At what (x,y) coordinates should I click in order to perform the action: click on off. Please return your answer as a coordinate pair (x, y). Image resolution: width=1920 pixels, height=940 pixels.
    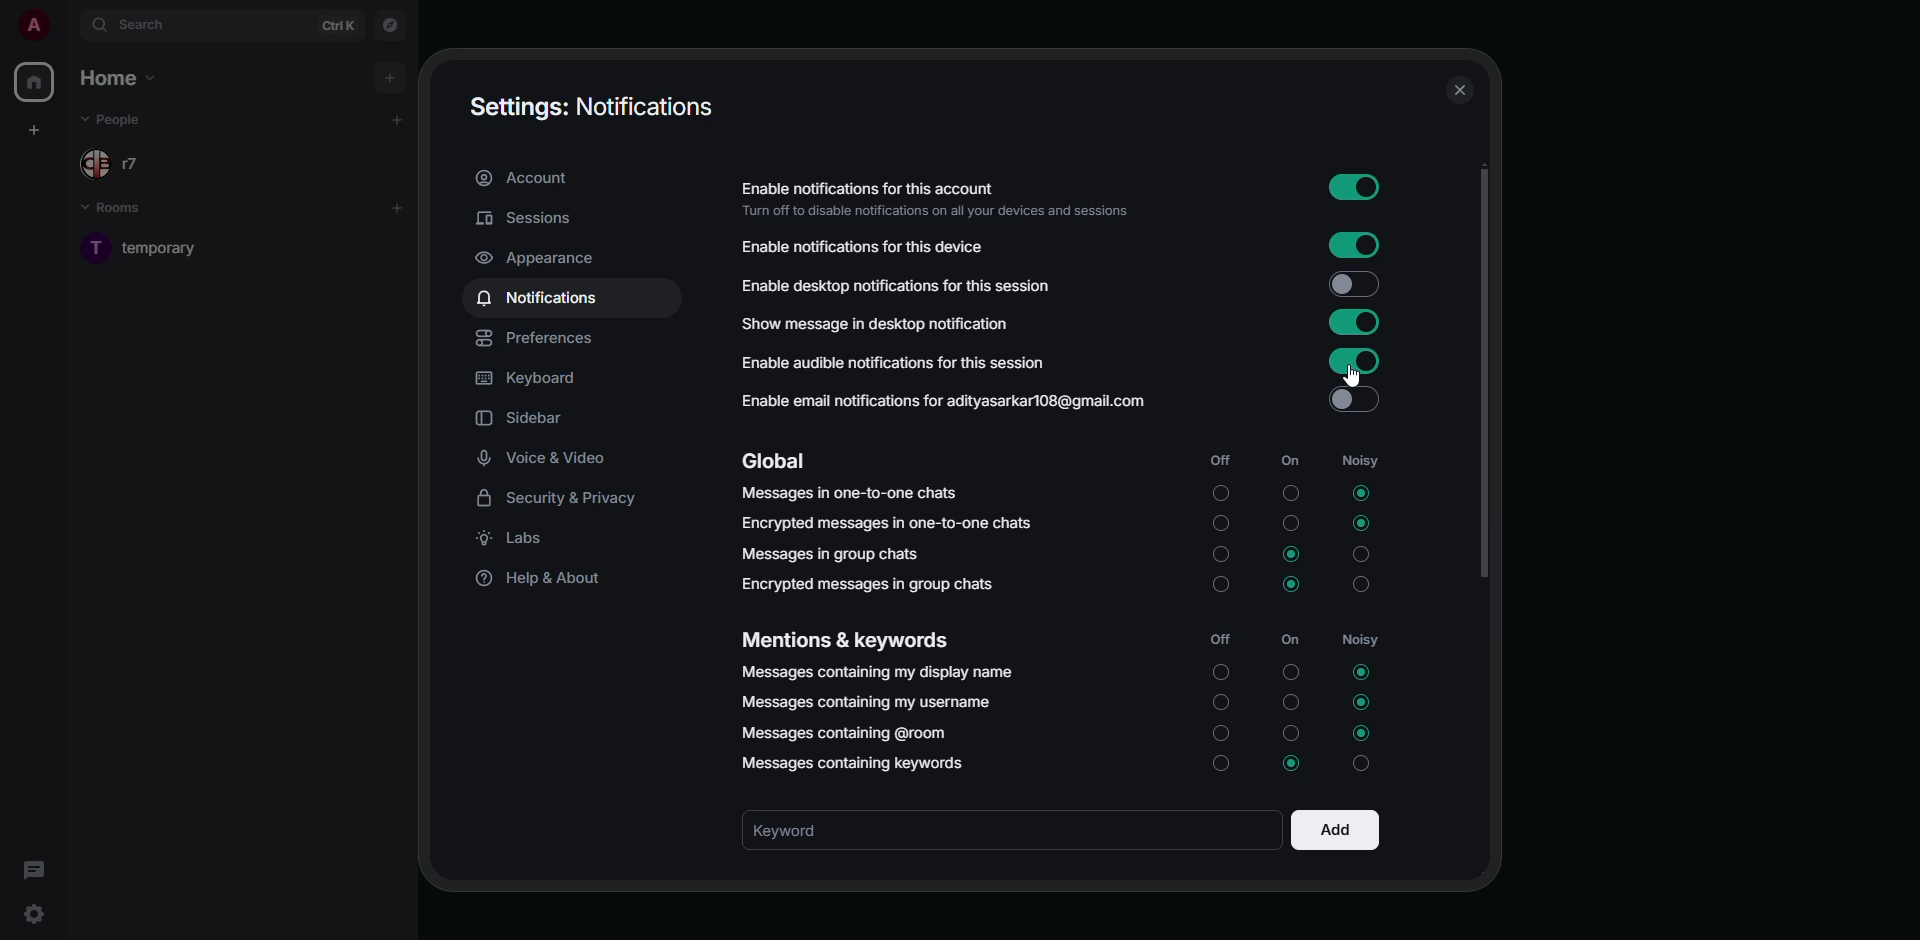
    Looking at the image, I should click on (1219, 765).